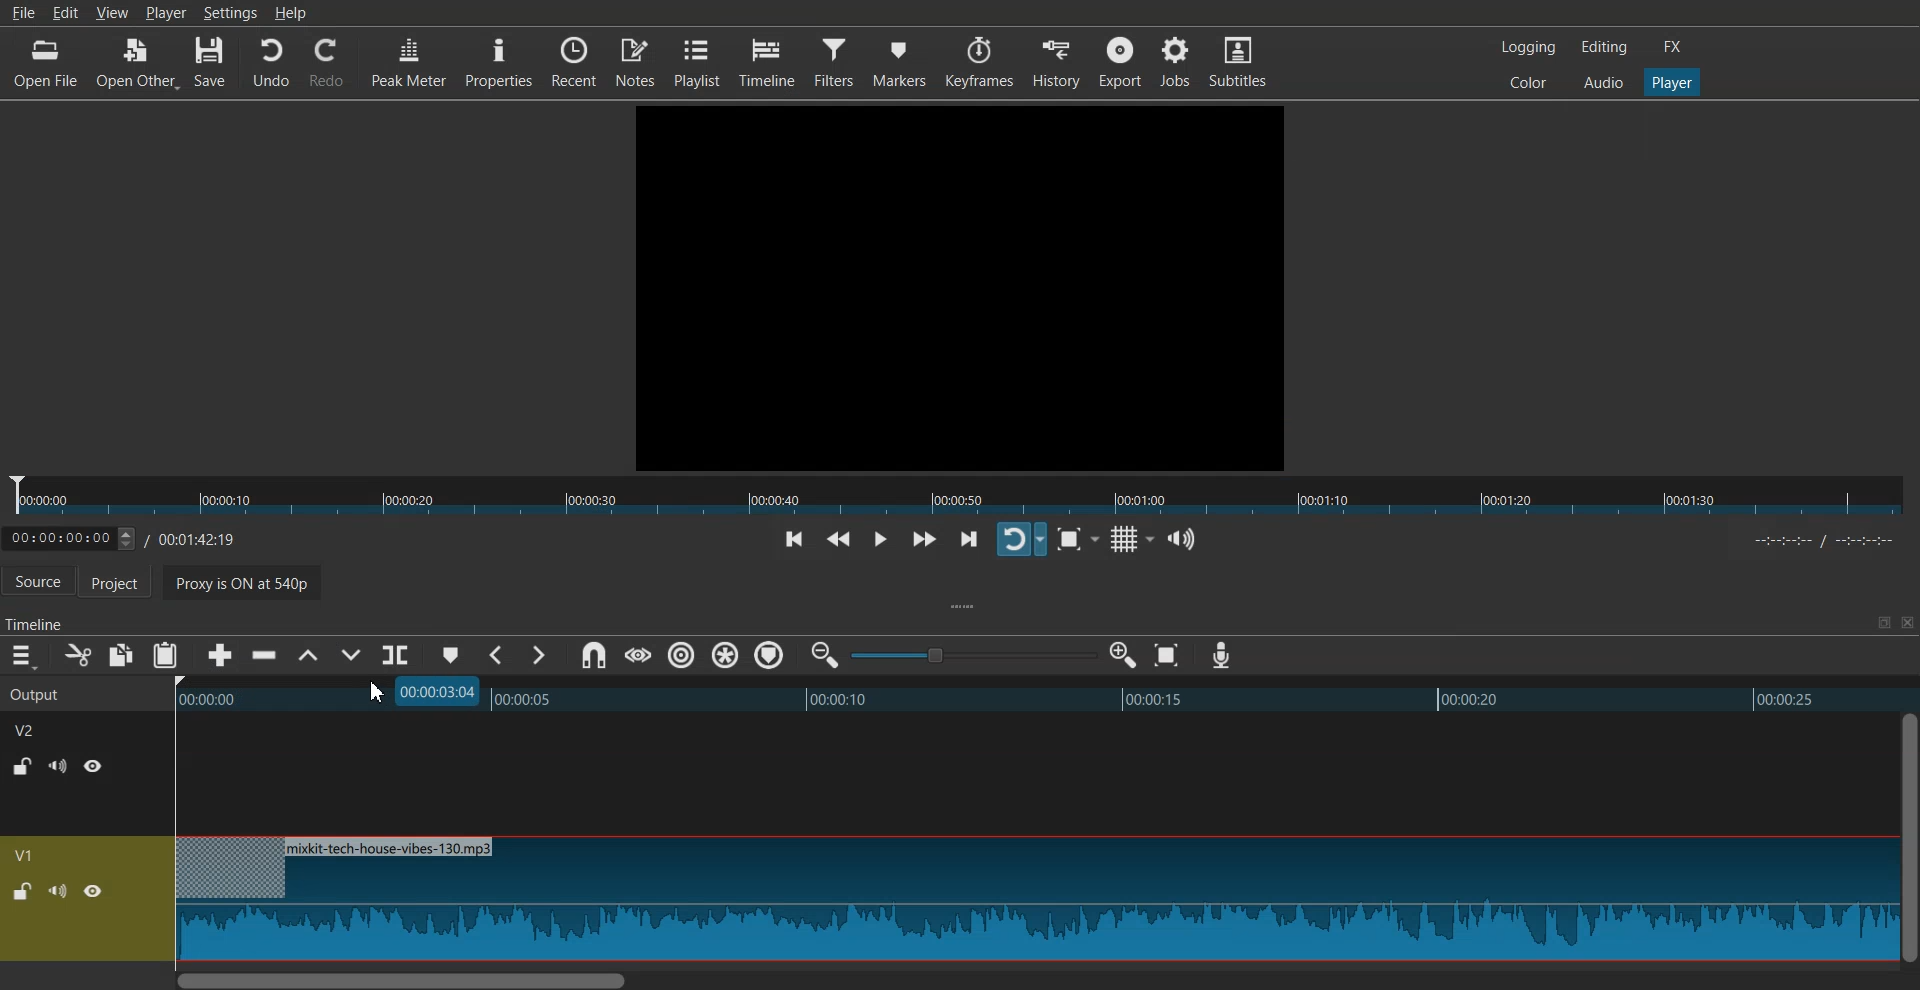  I want to click on V2, so click(35, 728).